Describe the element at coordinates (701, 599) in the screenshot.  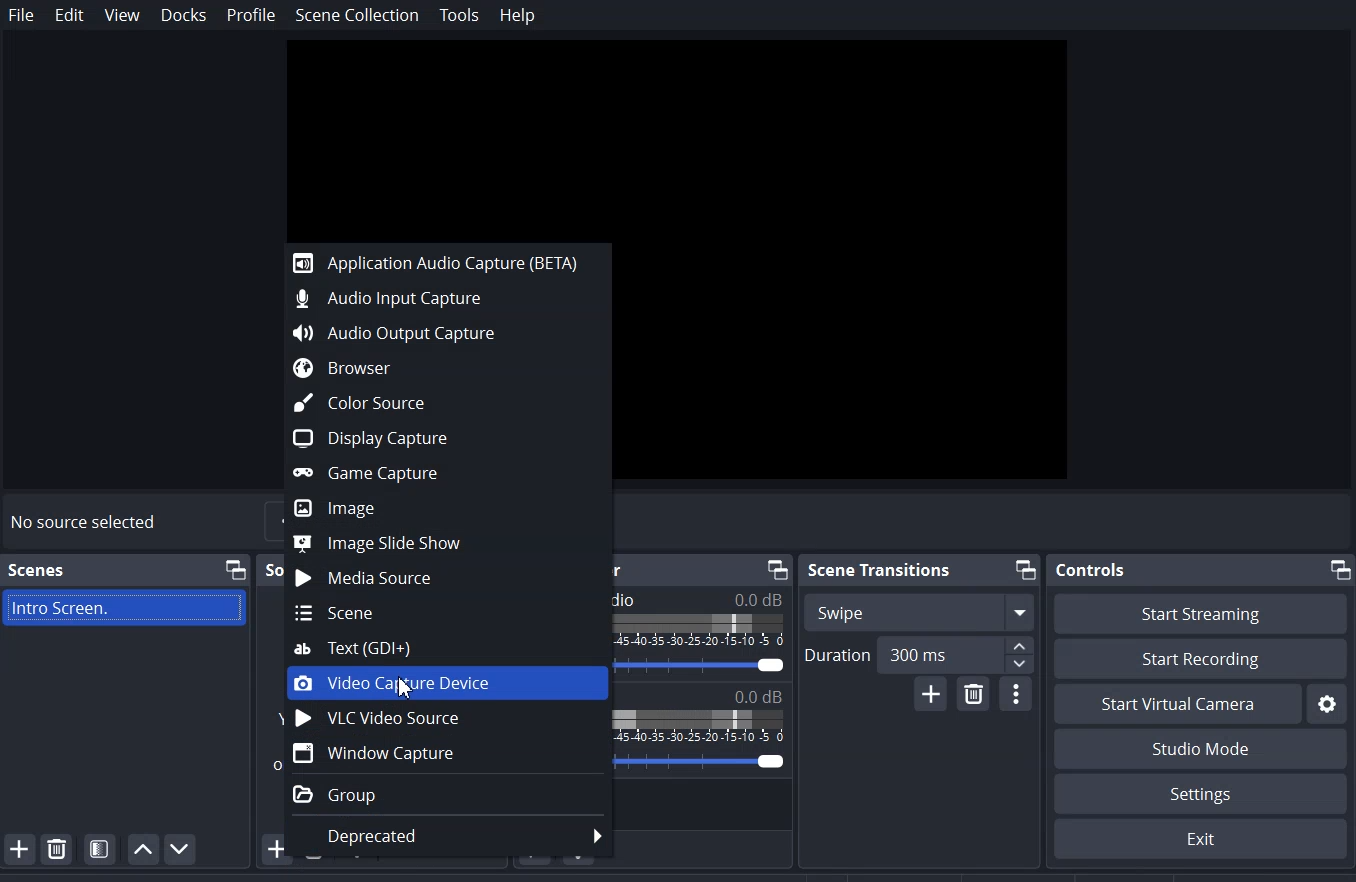
I see `Text` at that location.